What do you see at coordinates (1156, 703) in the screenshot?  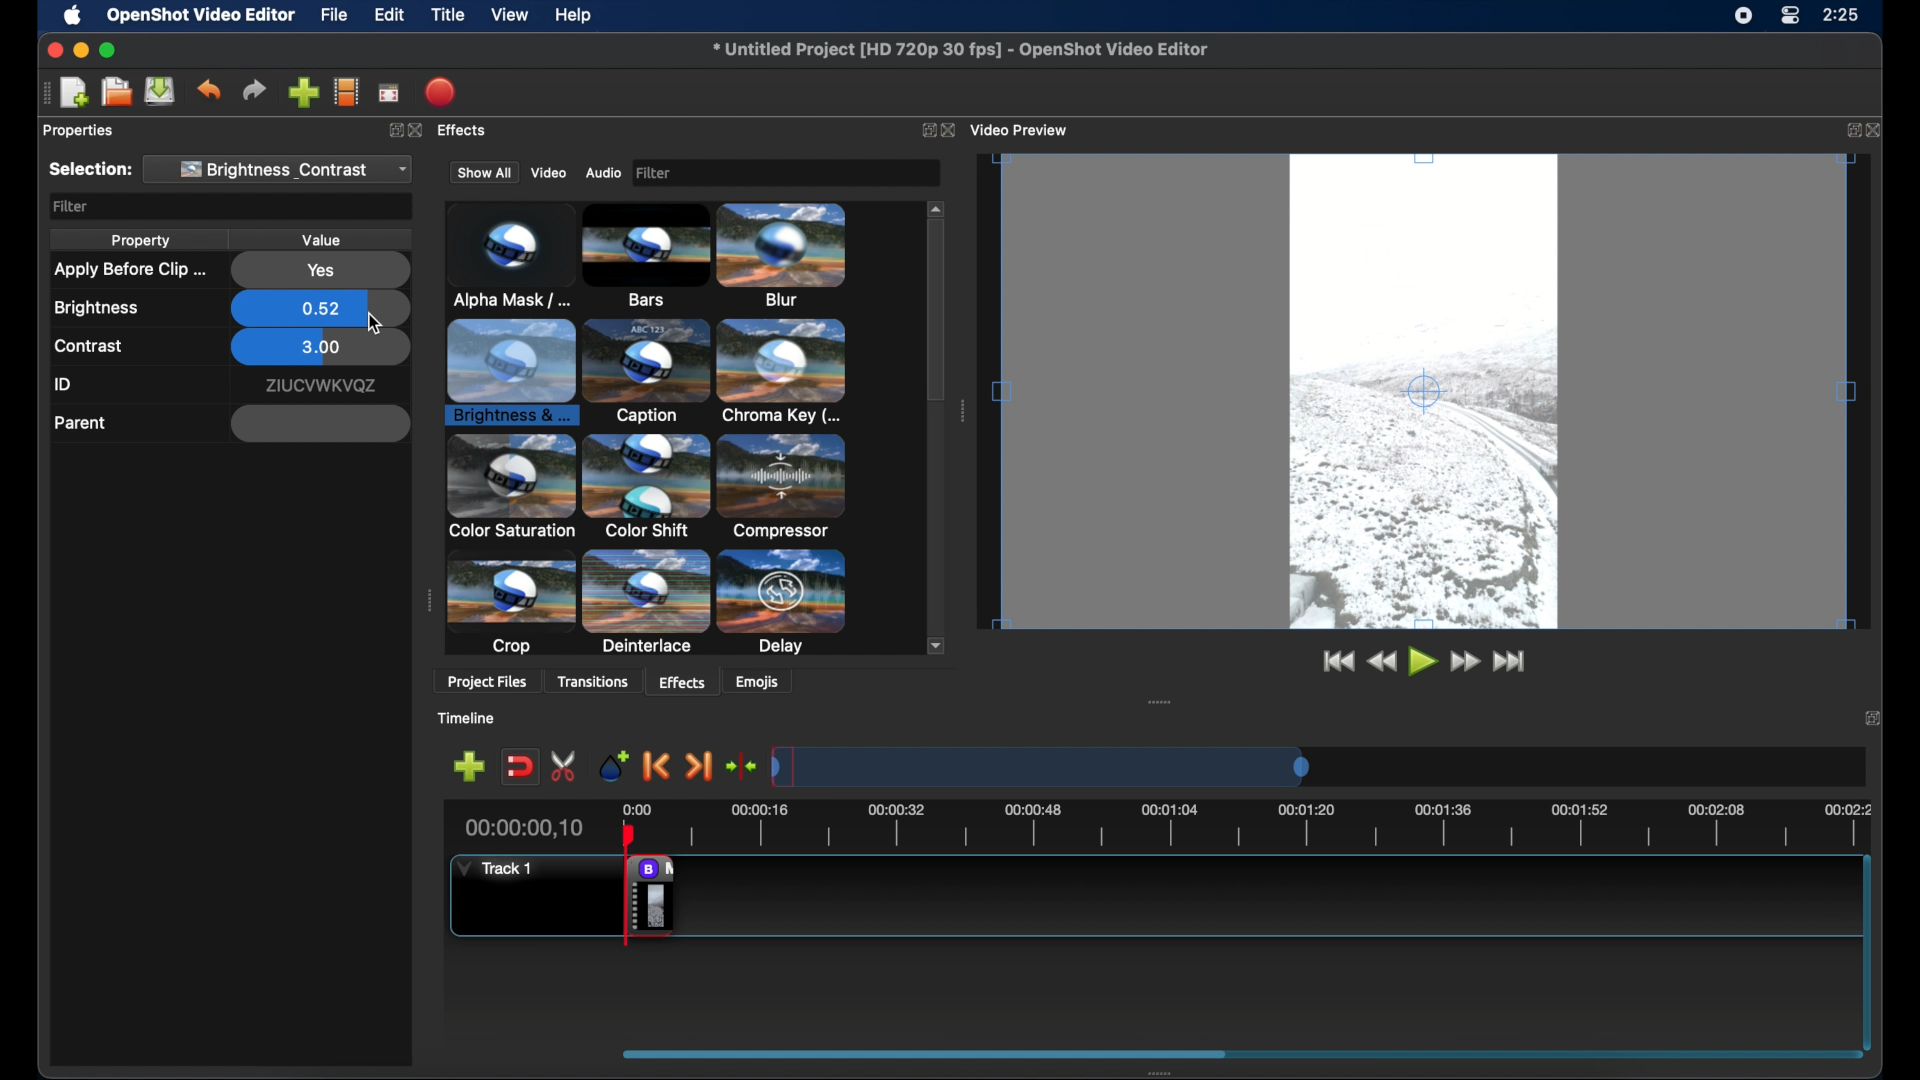 I see `drag handle` at bounding box center [1156, 703].